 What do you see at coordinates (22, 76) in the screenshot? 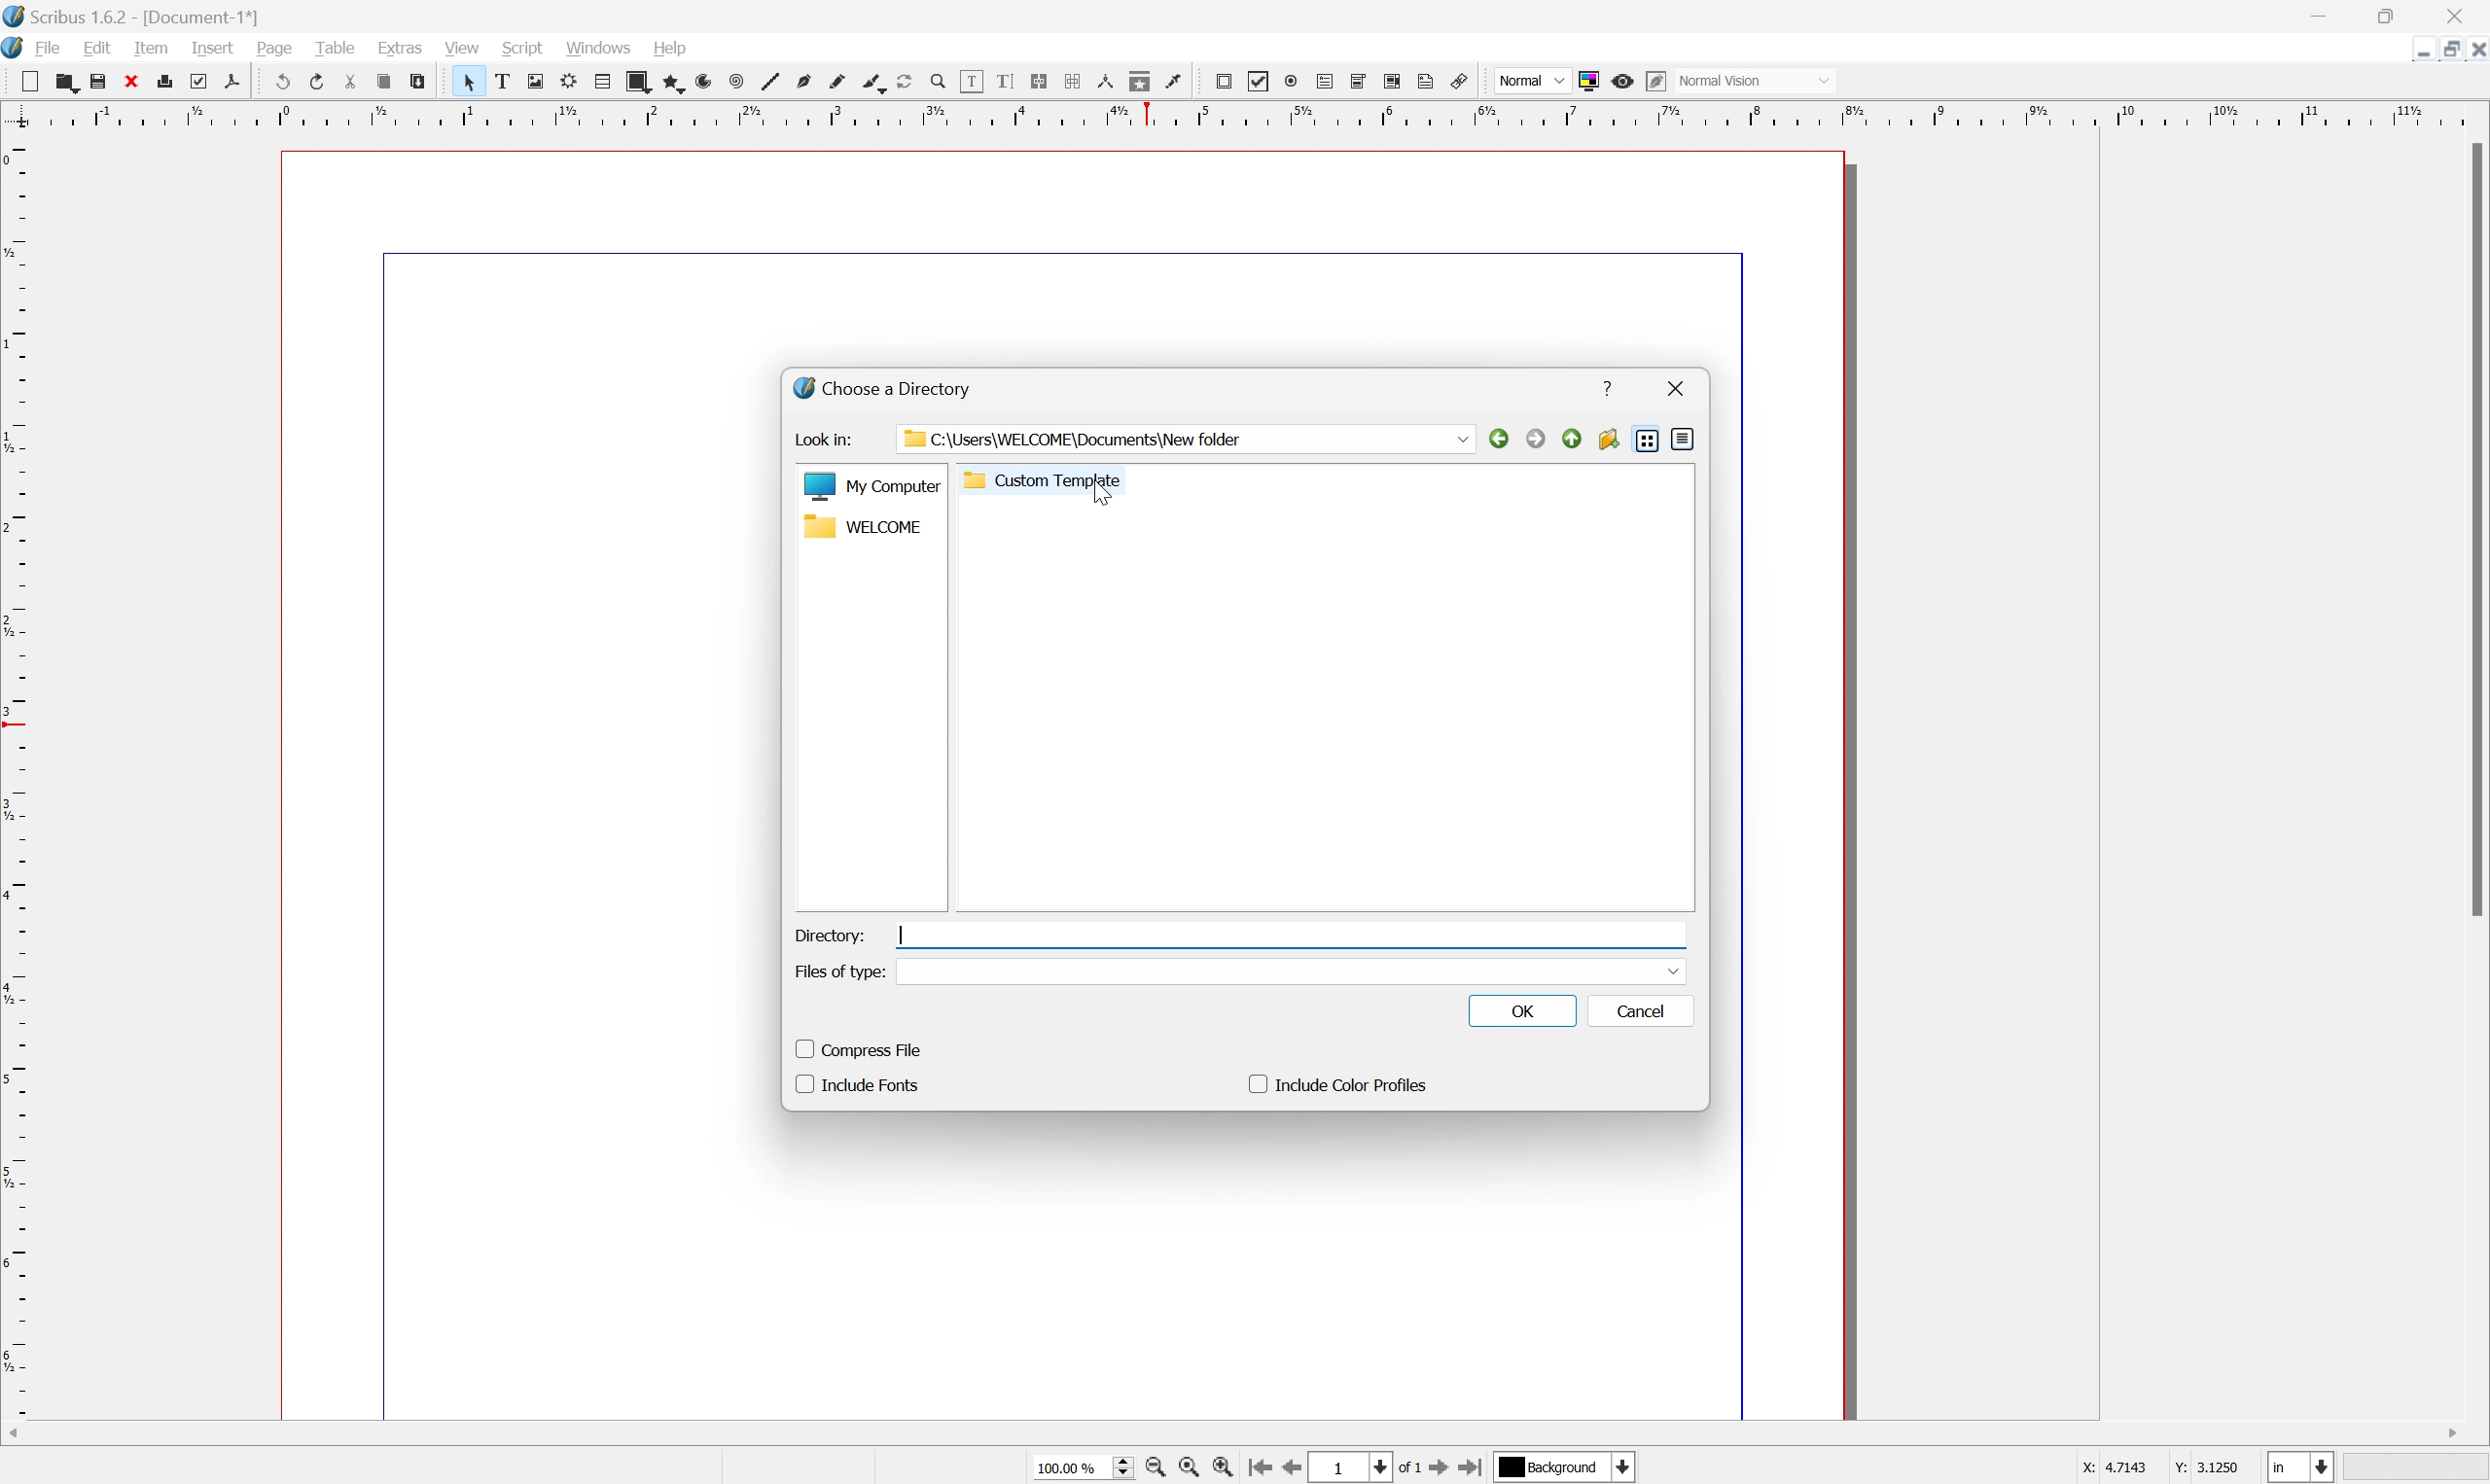
I see `cut` at bounding box center [22, 76].